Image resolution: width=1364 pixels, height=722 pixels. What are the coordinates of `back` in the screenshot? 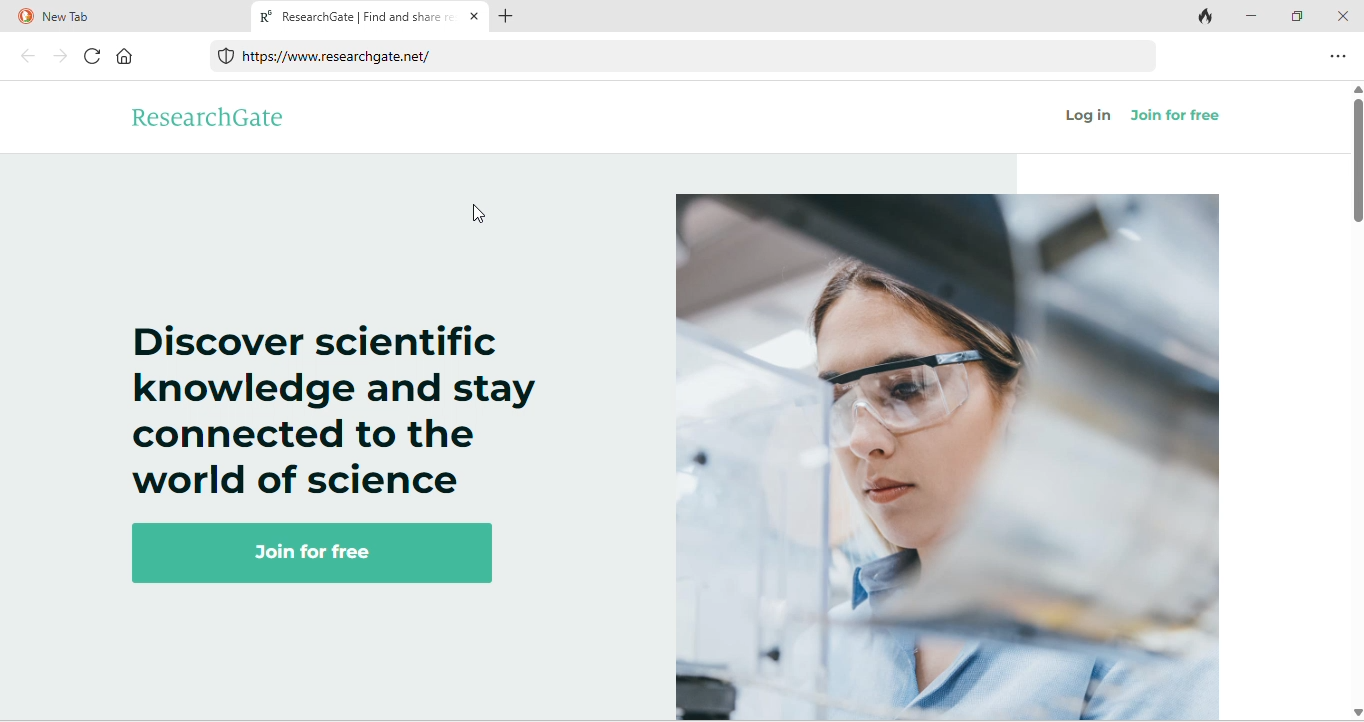 It's located at (25, 56).